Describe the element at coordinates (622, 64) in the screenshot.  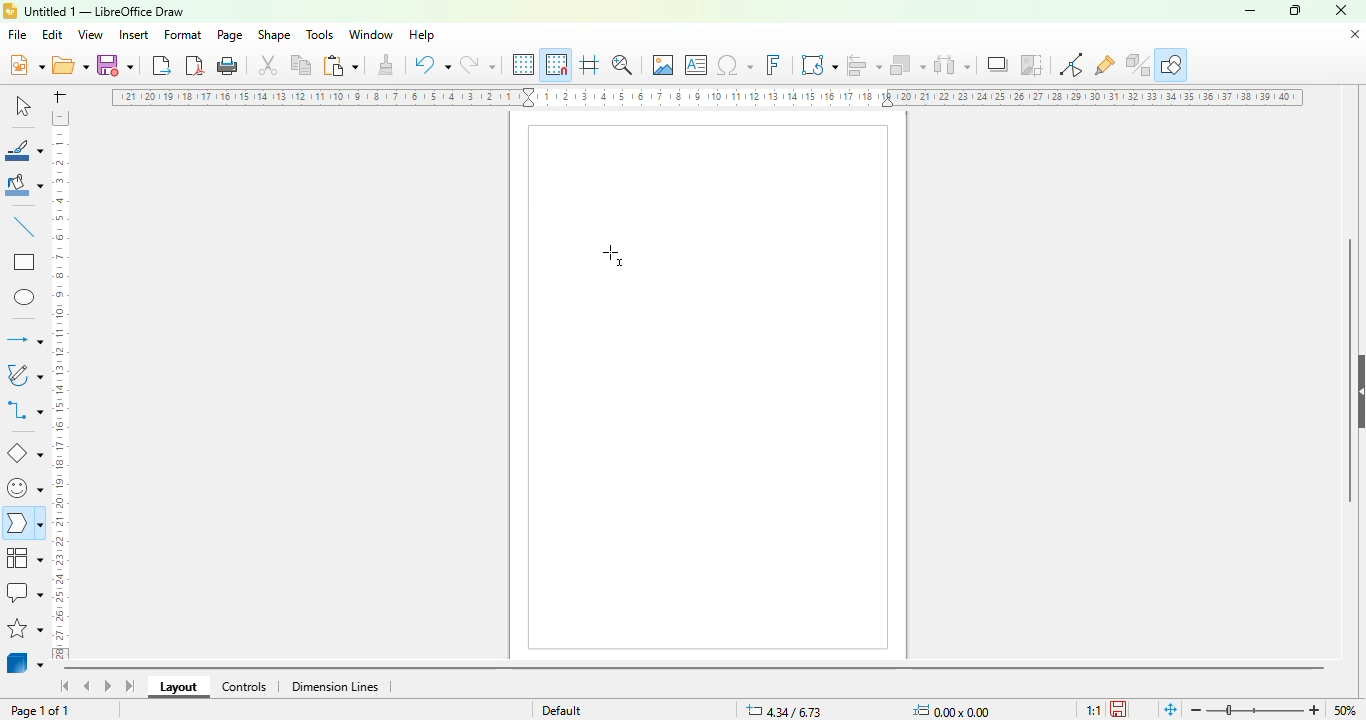
I see `zoom & pan` at that location.